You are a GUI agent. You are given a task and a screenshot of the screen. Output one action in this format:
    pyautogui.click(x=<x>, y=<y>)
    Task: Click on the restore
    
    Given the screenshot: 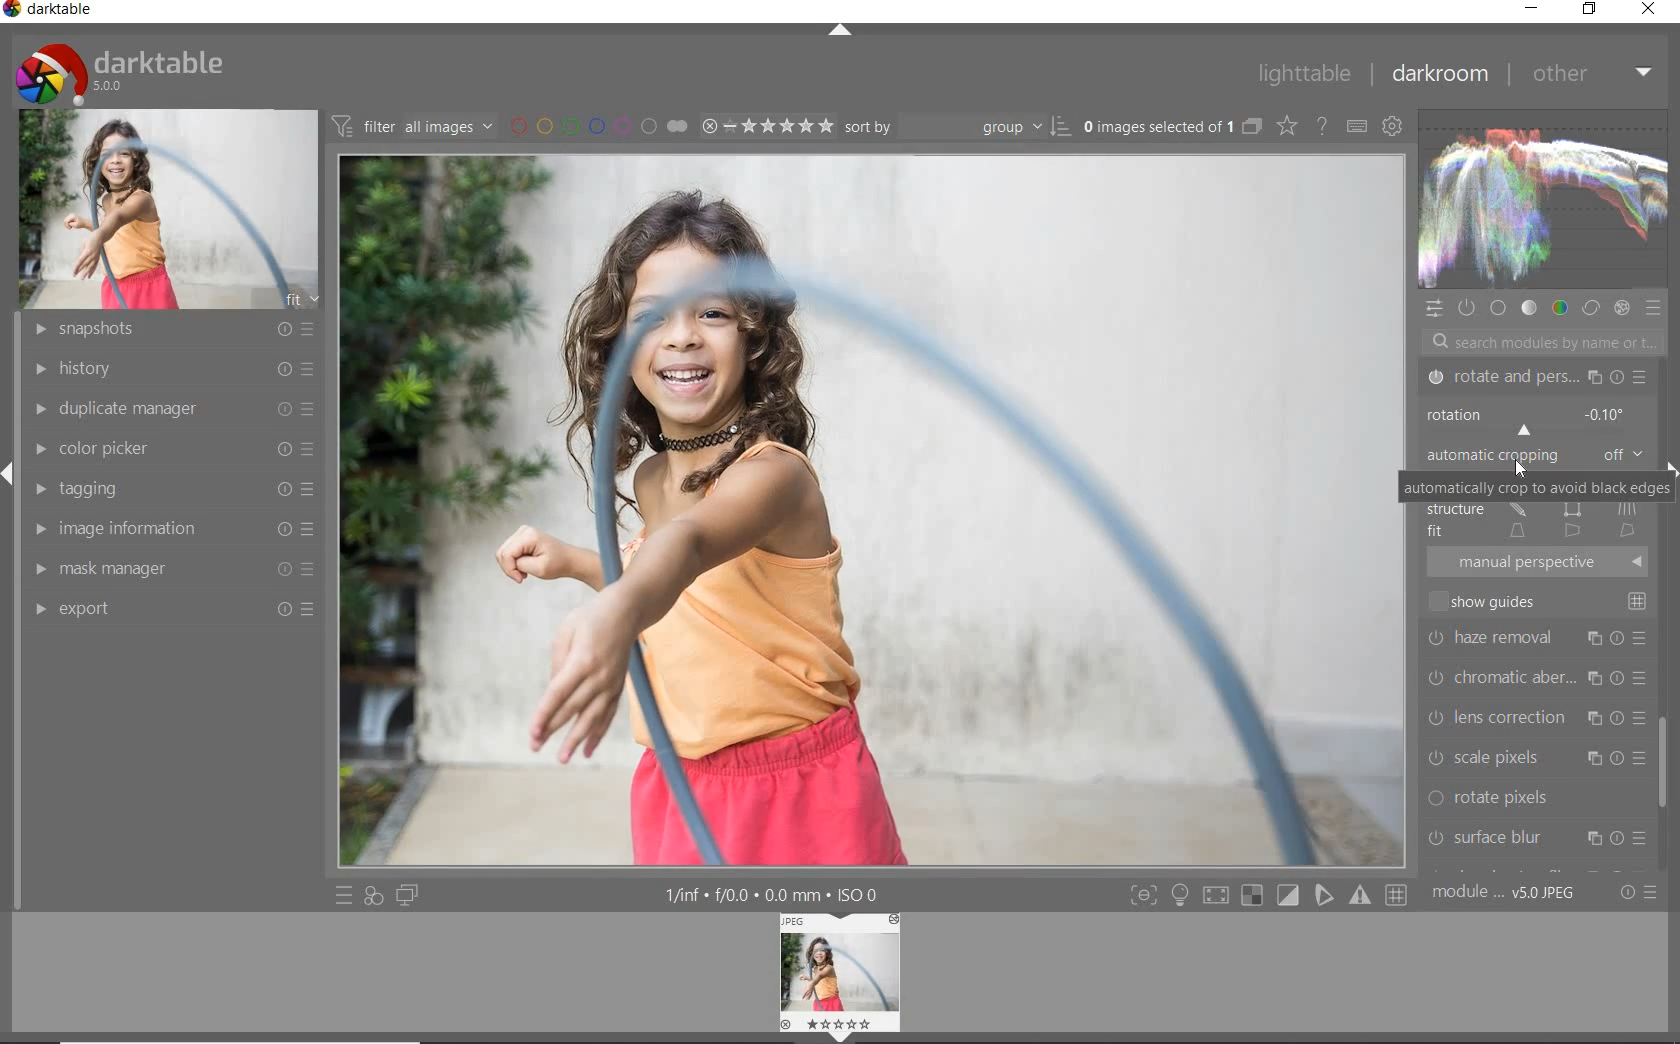 What is the action you would take?
    pyautogui.click(x=1592, y=9)
    